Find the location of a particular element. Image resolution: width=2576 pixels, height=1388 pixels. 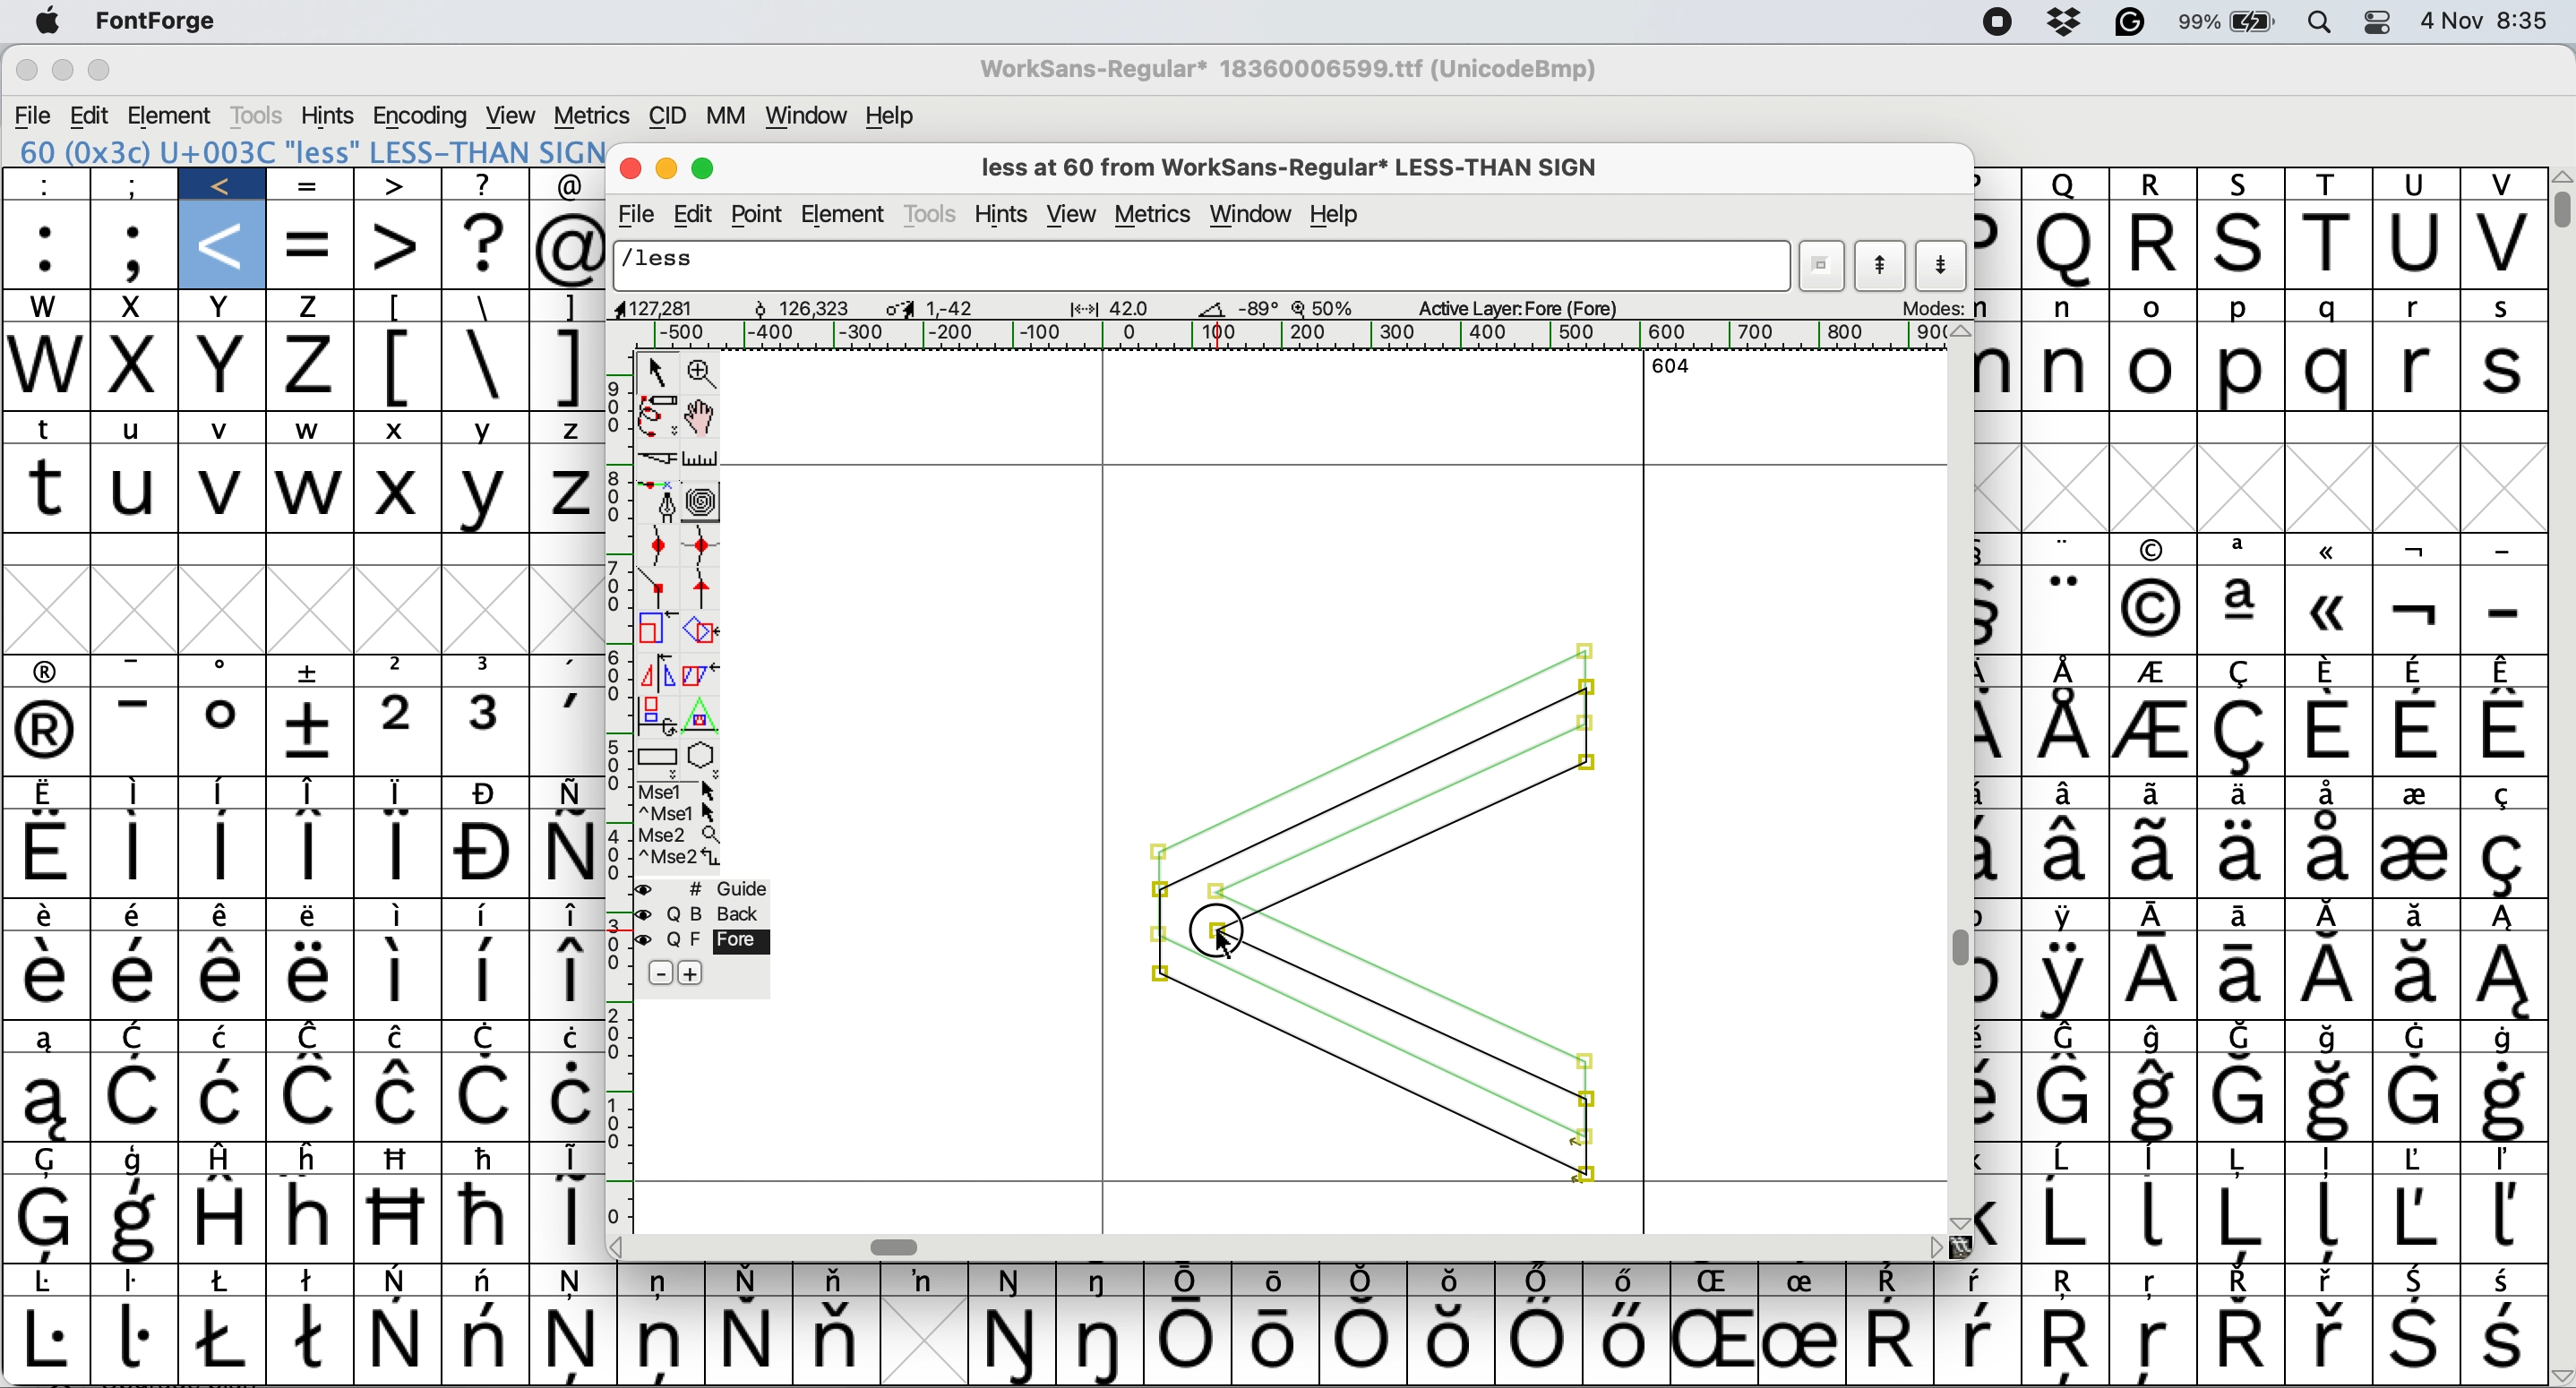

Symbol is located at coordinates (311, 916).